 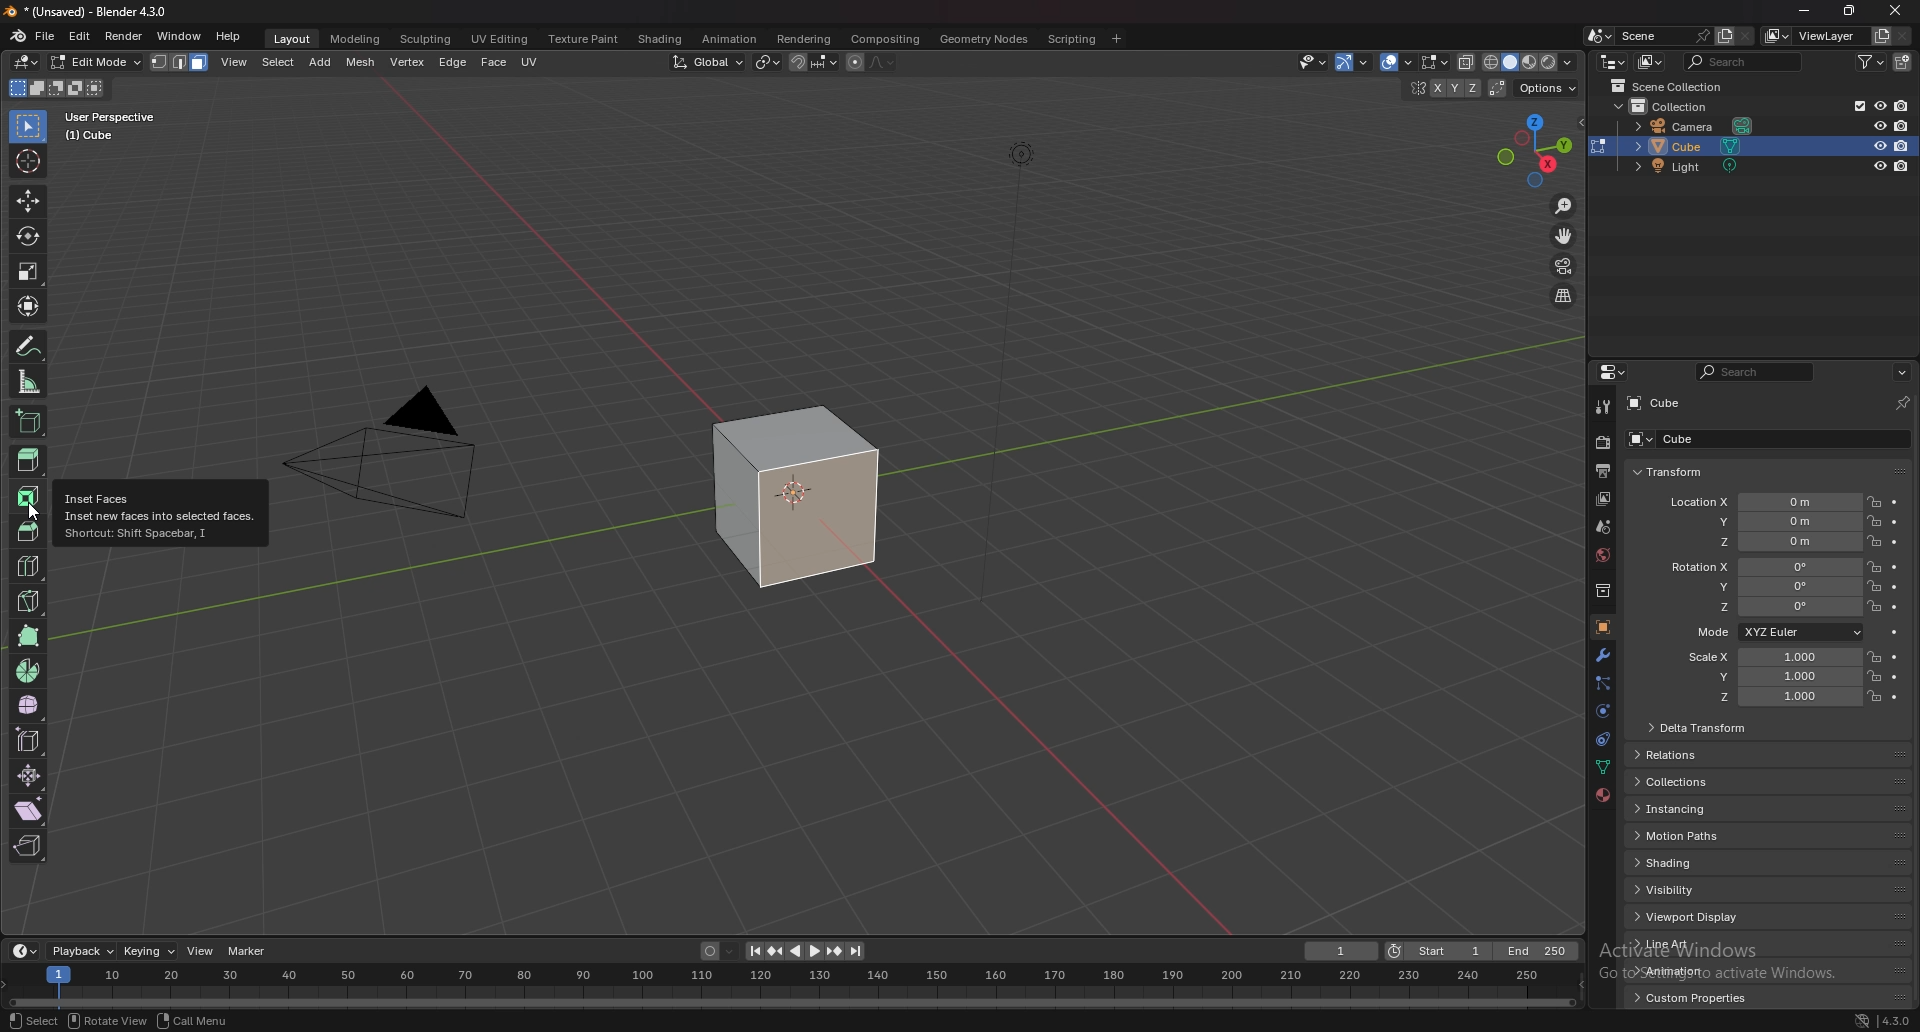 What do you see at coordinates (357, 39) in the screenshot?
I see `modeling` at bounding box center [357, 39].